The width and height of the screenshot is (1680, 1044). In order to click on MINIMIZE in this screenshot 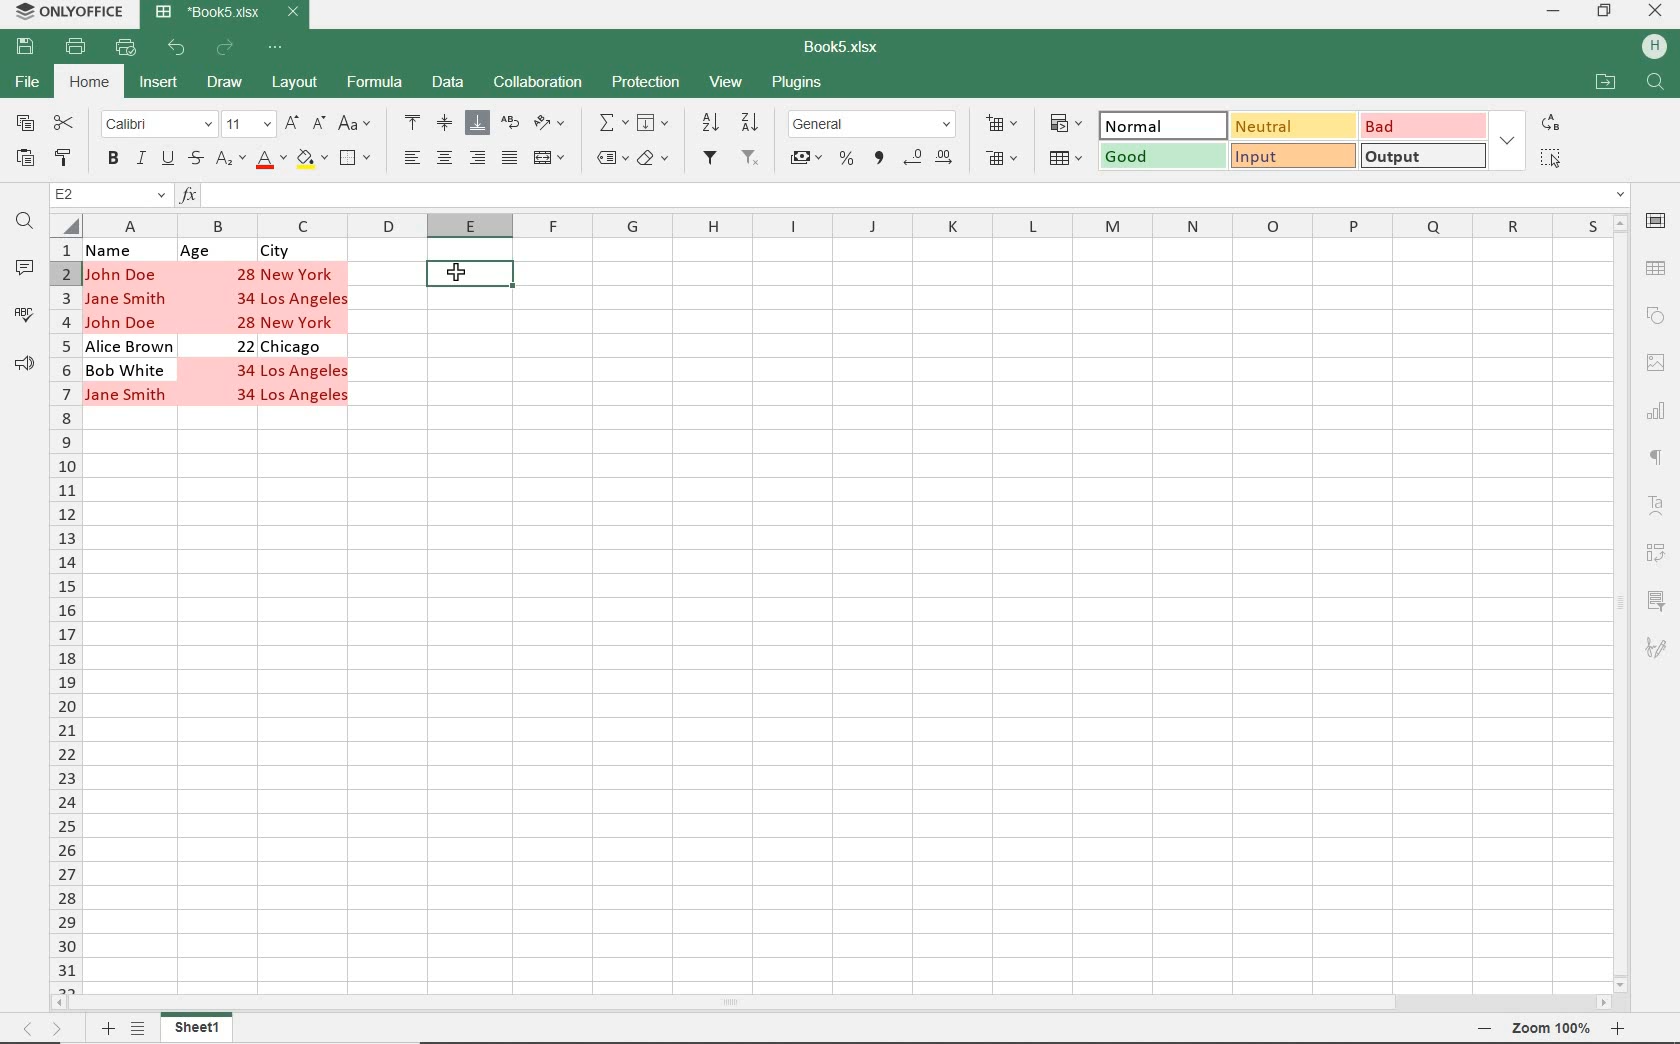, I will do `click(1552, 10)`.